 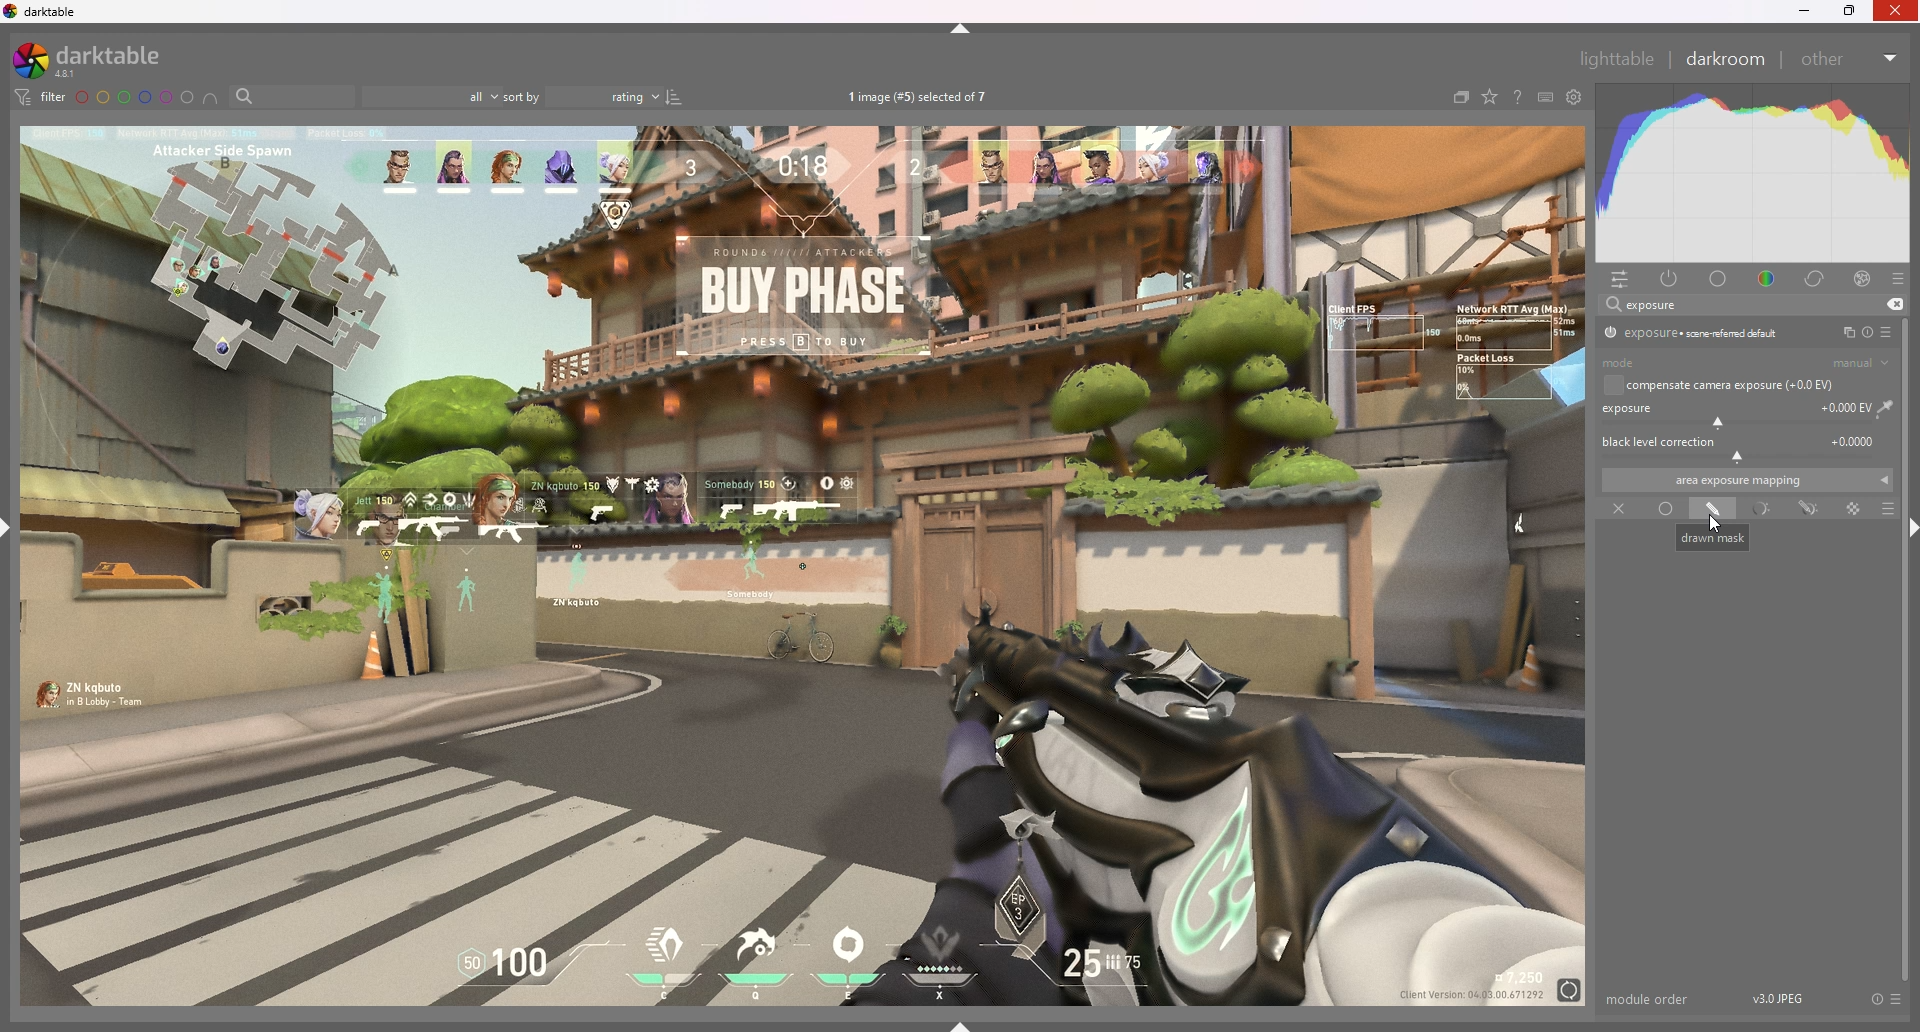 What do you see at coordinates (805, 565) in the screenshot?
I see `image` at bounding box center [805, 565].